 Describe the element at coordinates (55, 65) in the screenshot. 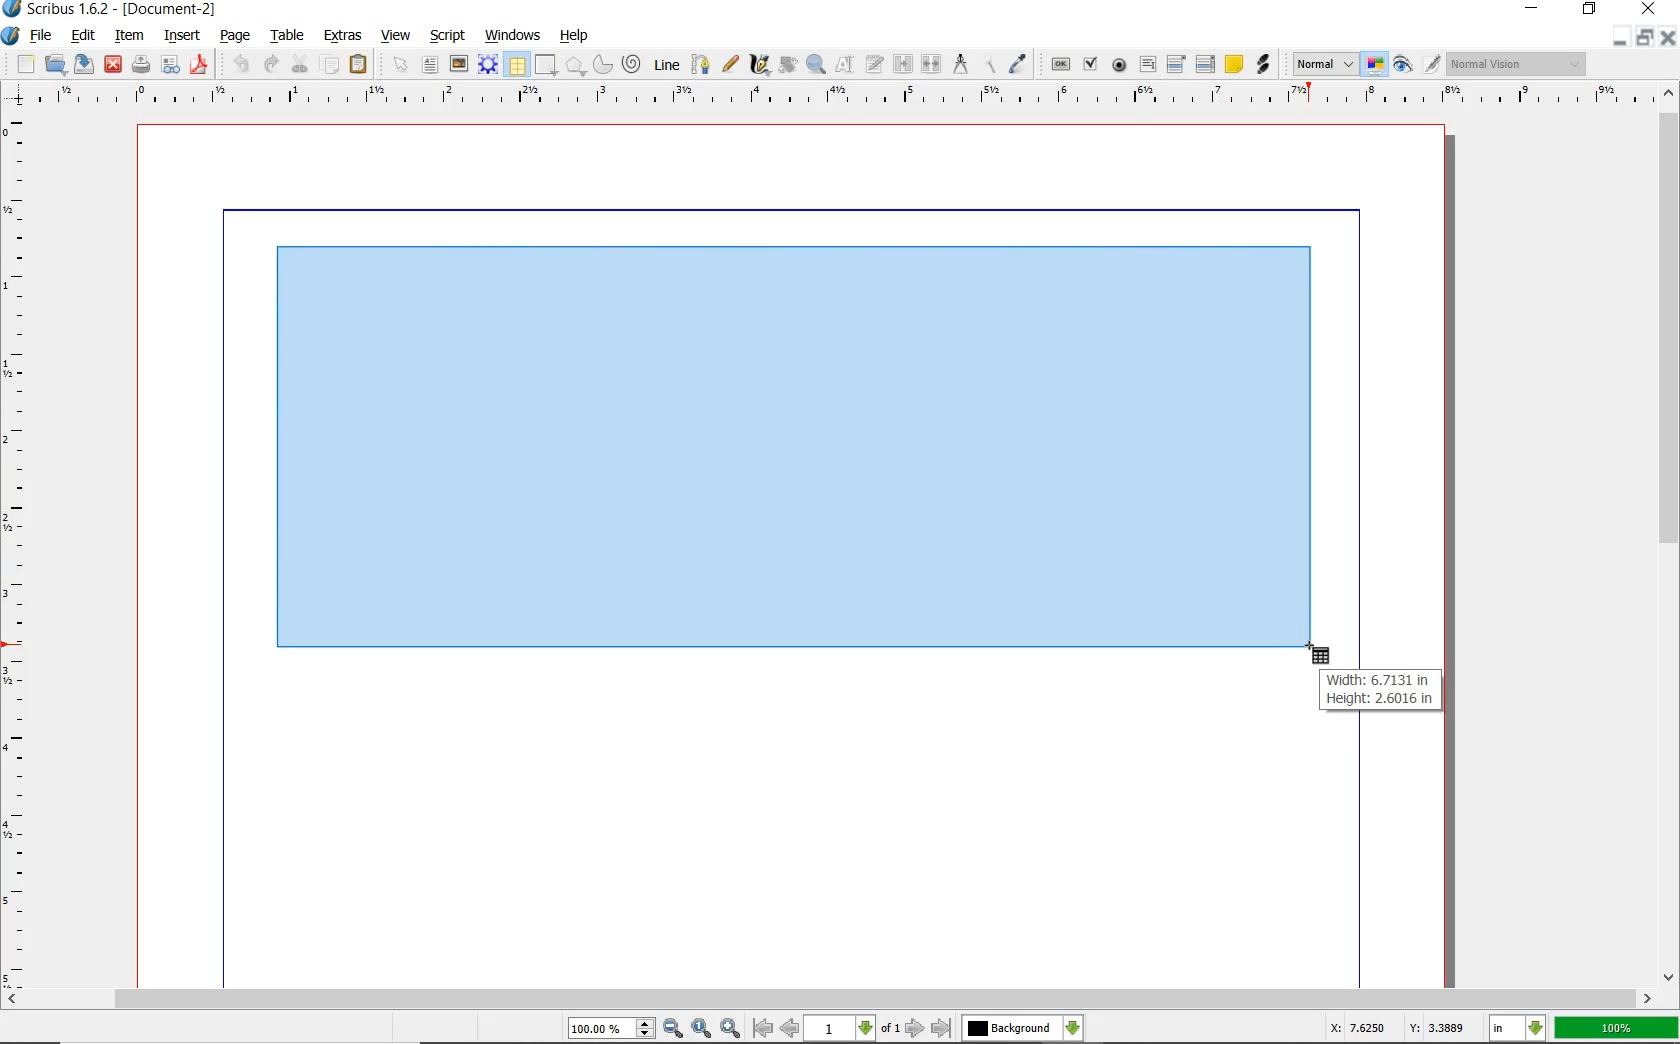

I see `open` at that location.